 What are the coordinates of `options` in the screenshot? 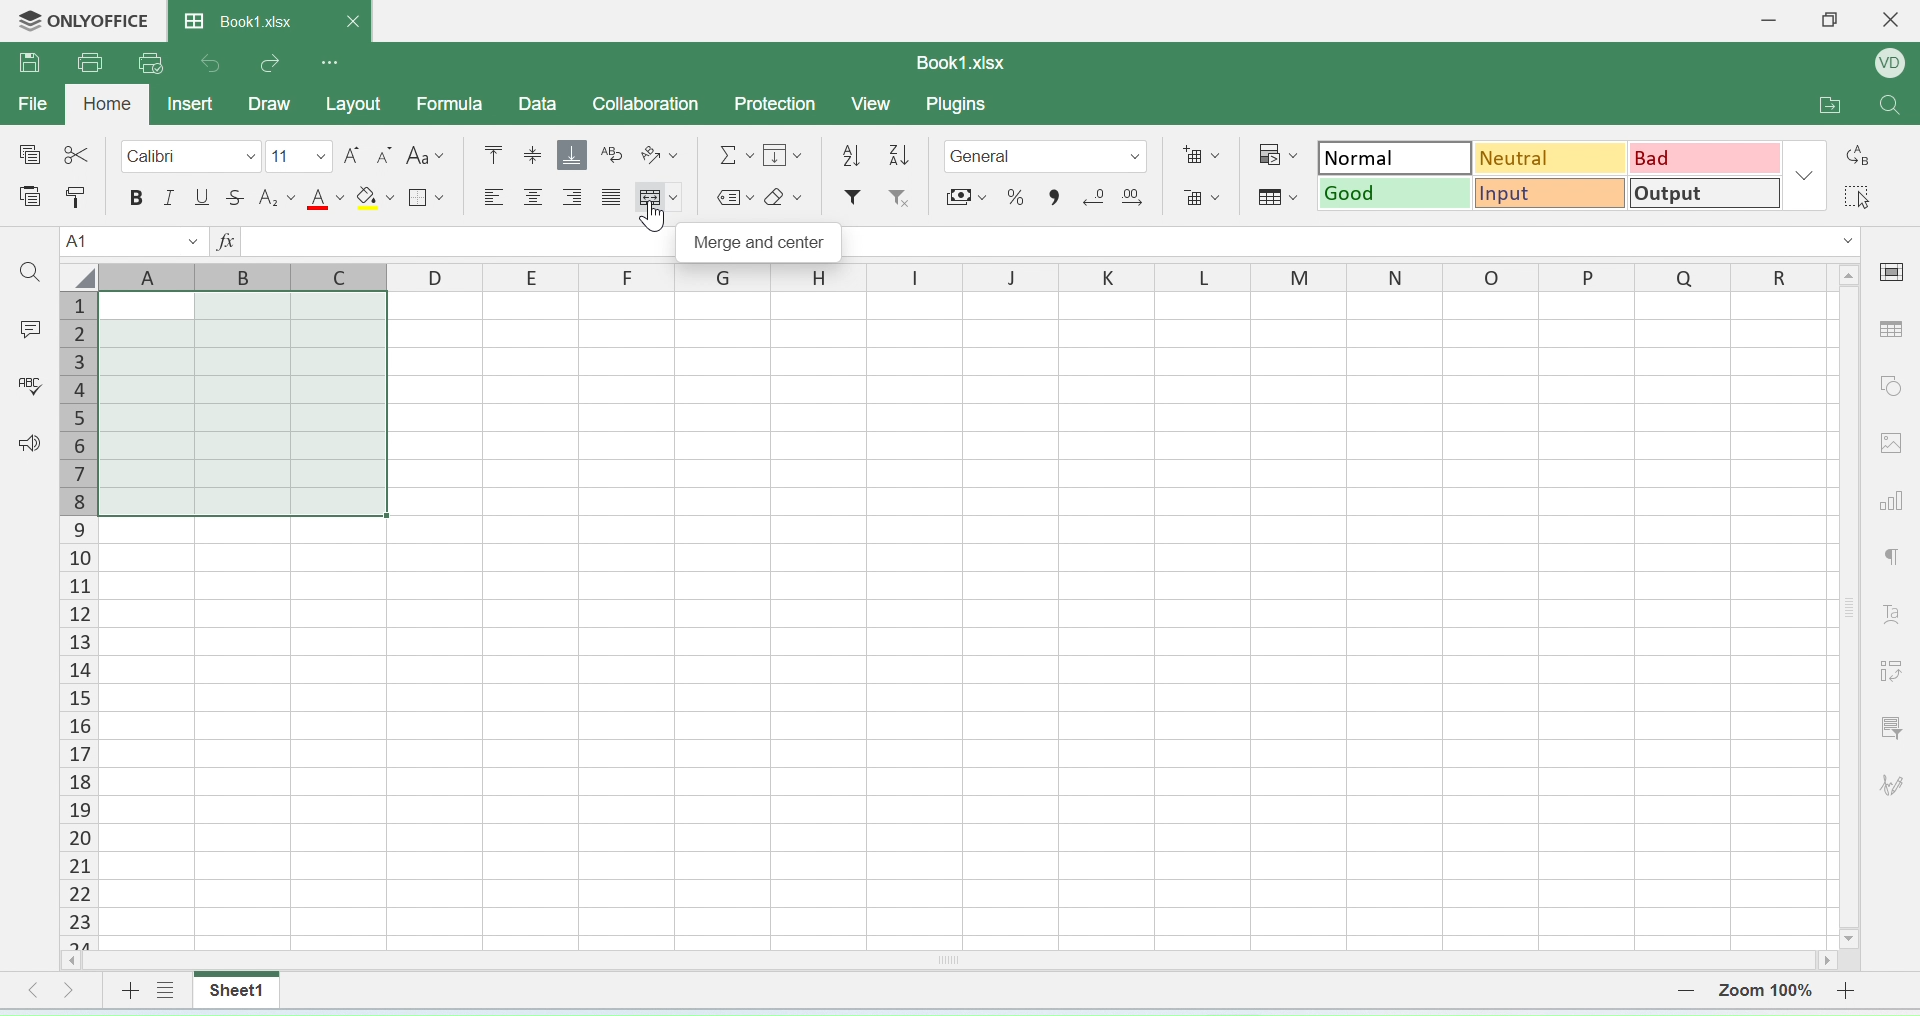 It's located at (328, 60).